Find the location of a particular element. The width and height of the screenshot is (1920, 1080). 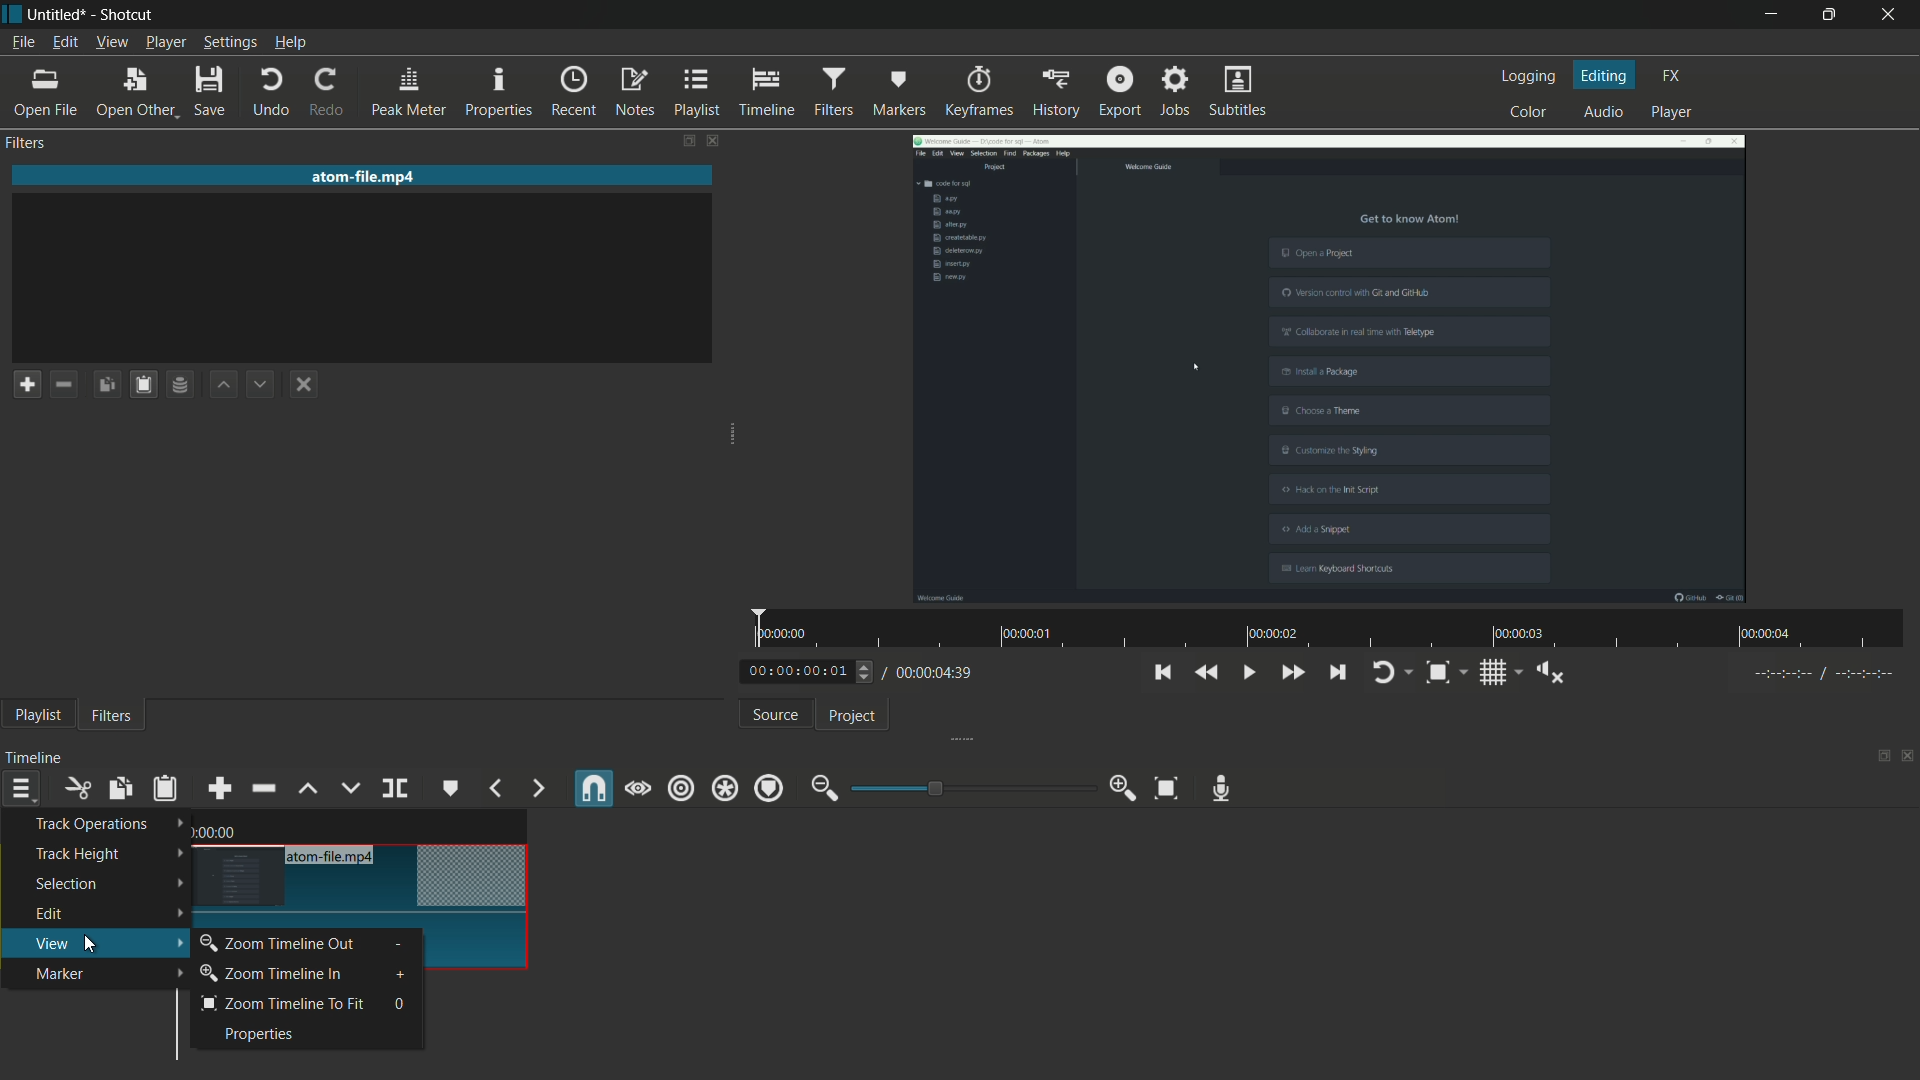

ripple all tracks is located at coordinates (723, 788).